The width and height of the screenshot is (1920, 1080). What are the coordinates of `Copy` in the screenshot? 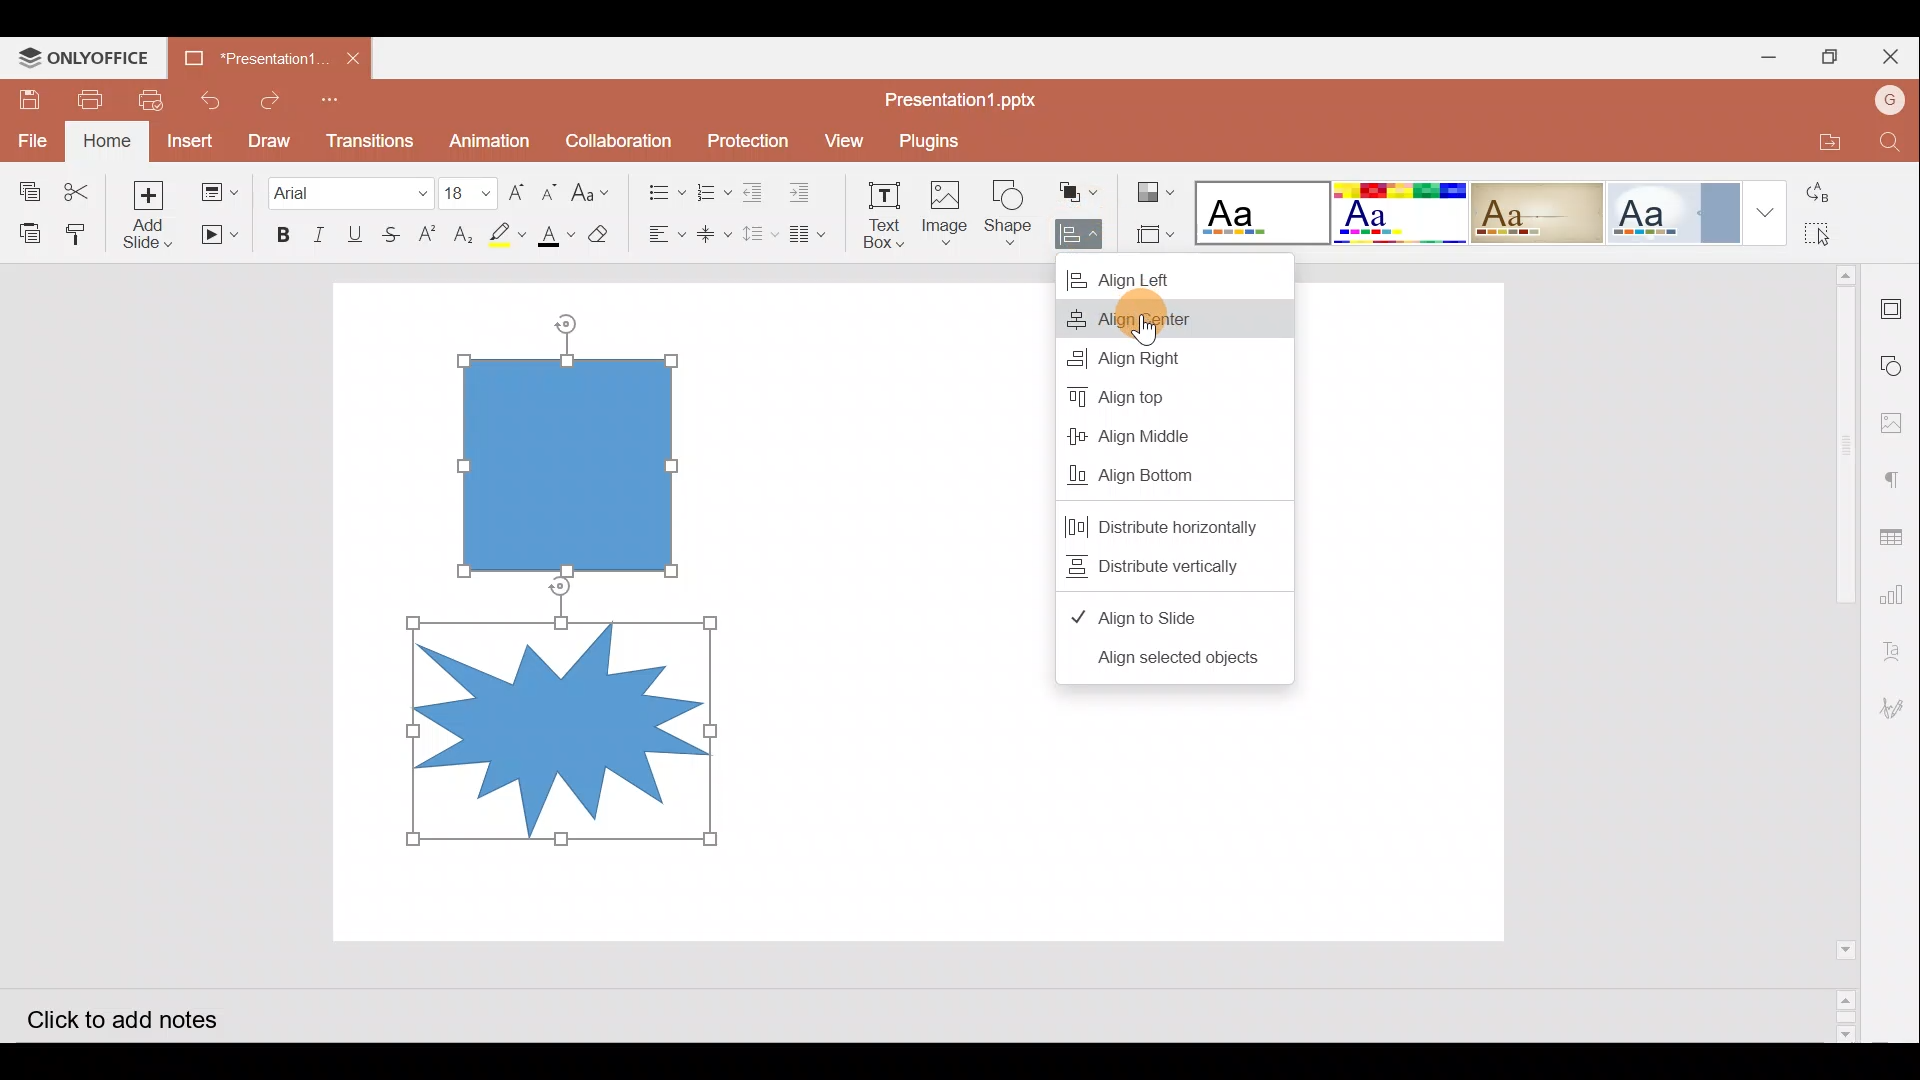 It's located at (24, 184).